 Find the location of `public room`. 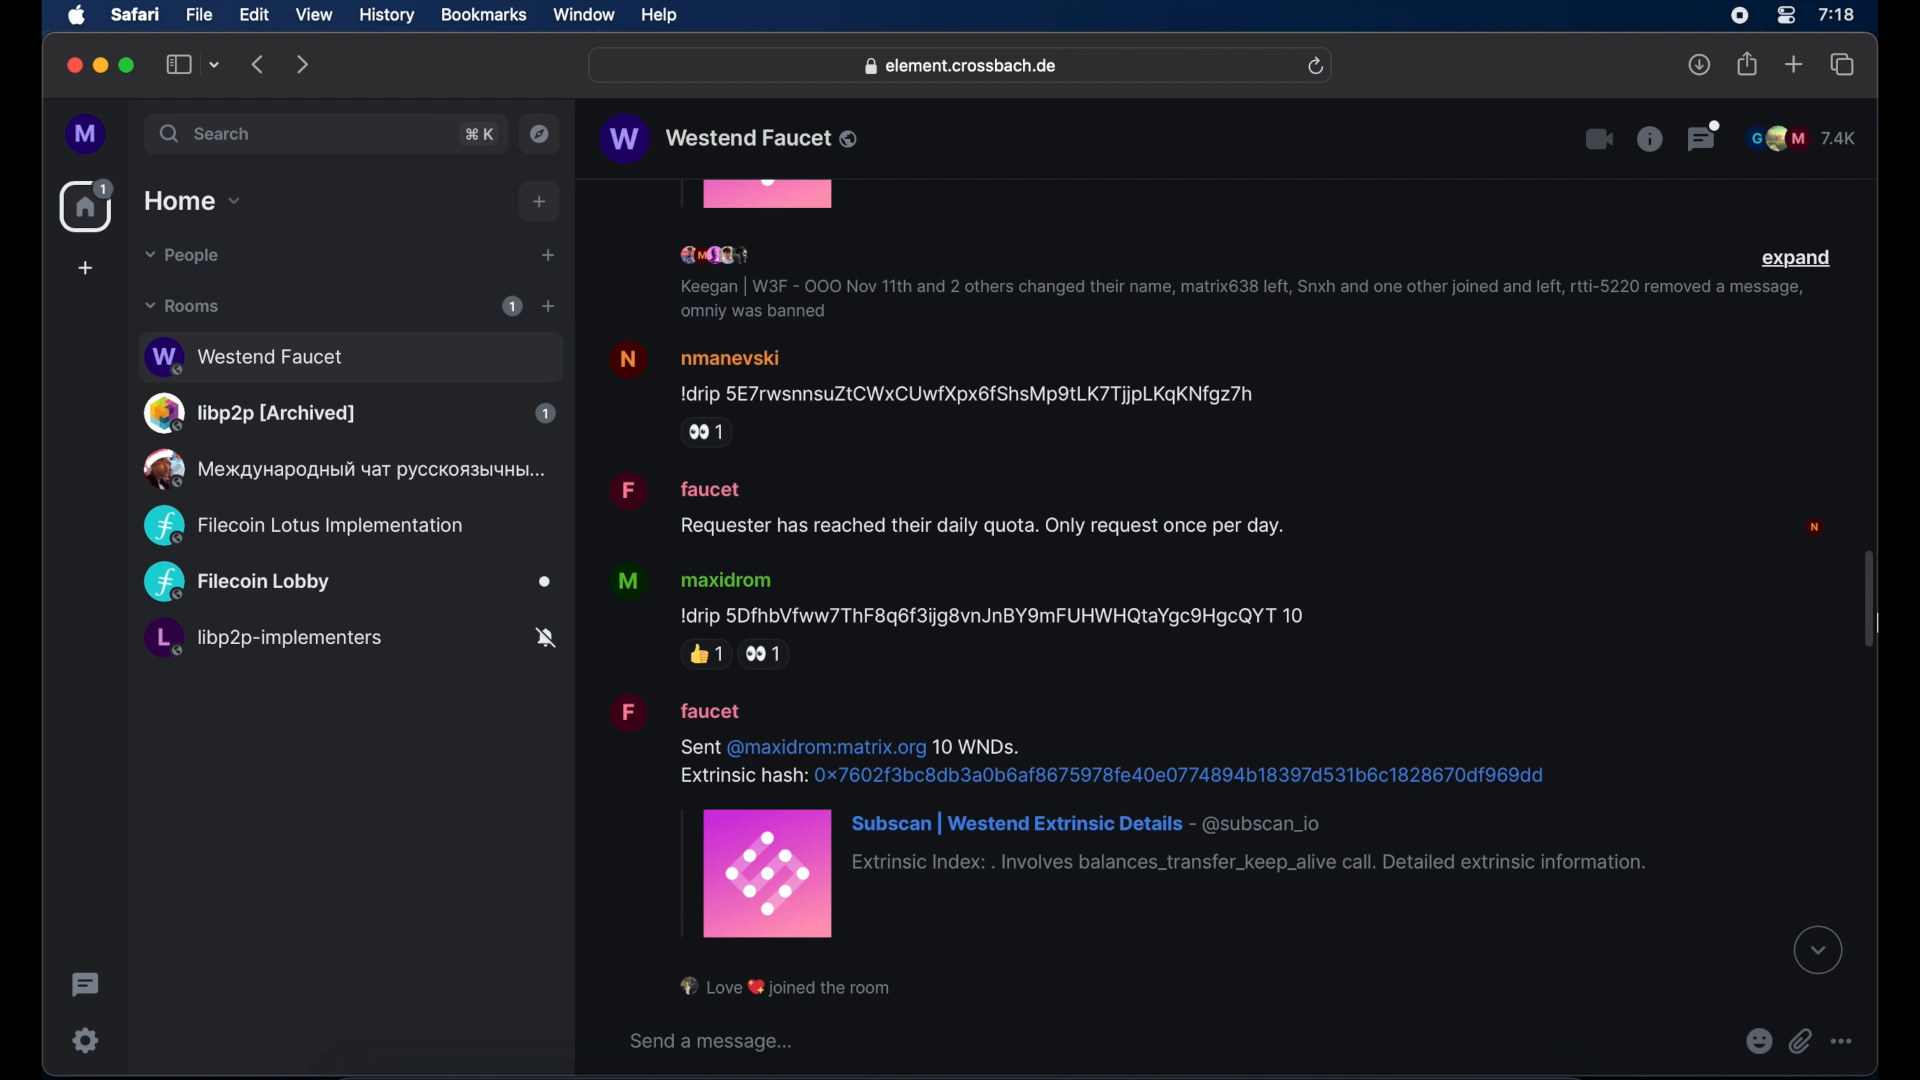

public room is located at coordinates (349, 413).